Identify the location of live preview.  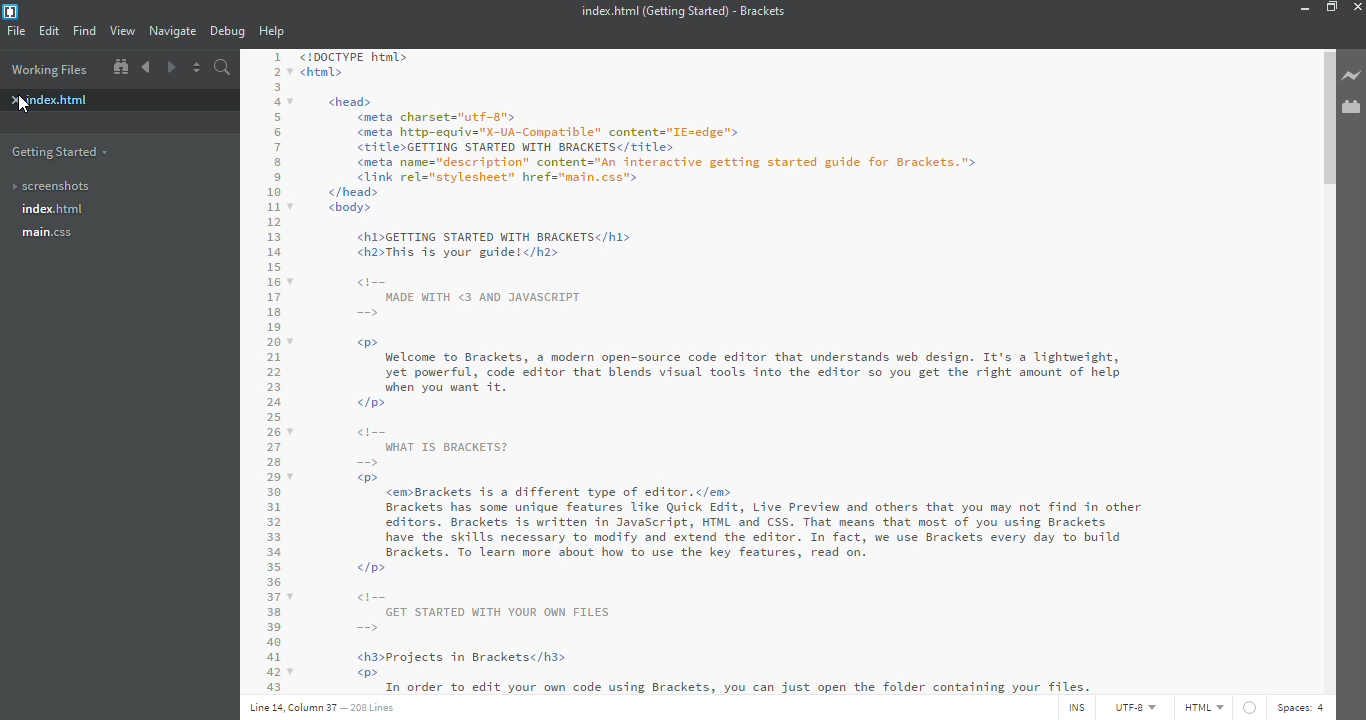
(1351, 75).